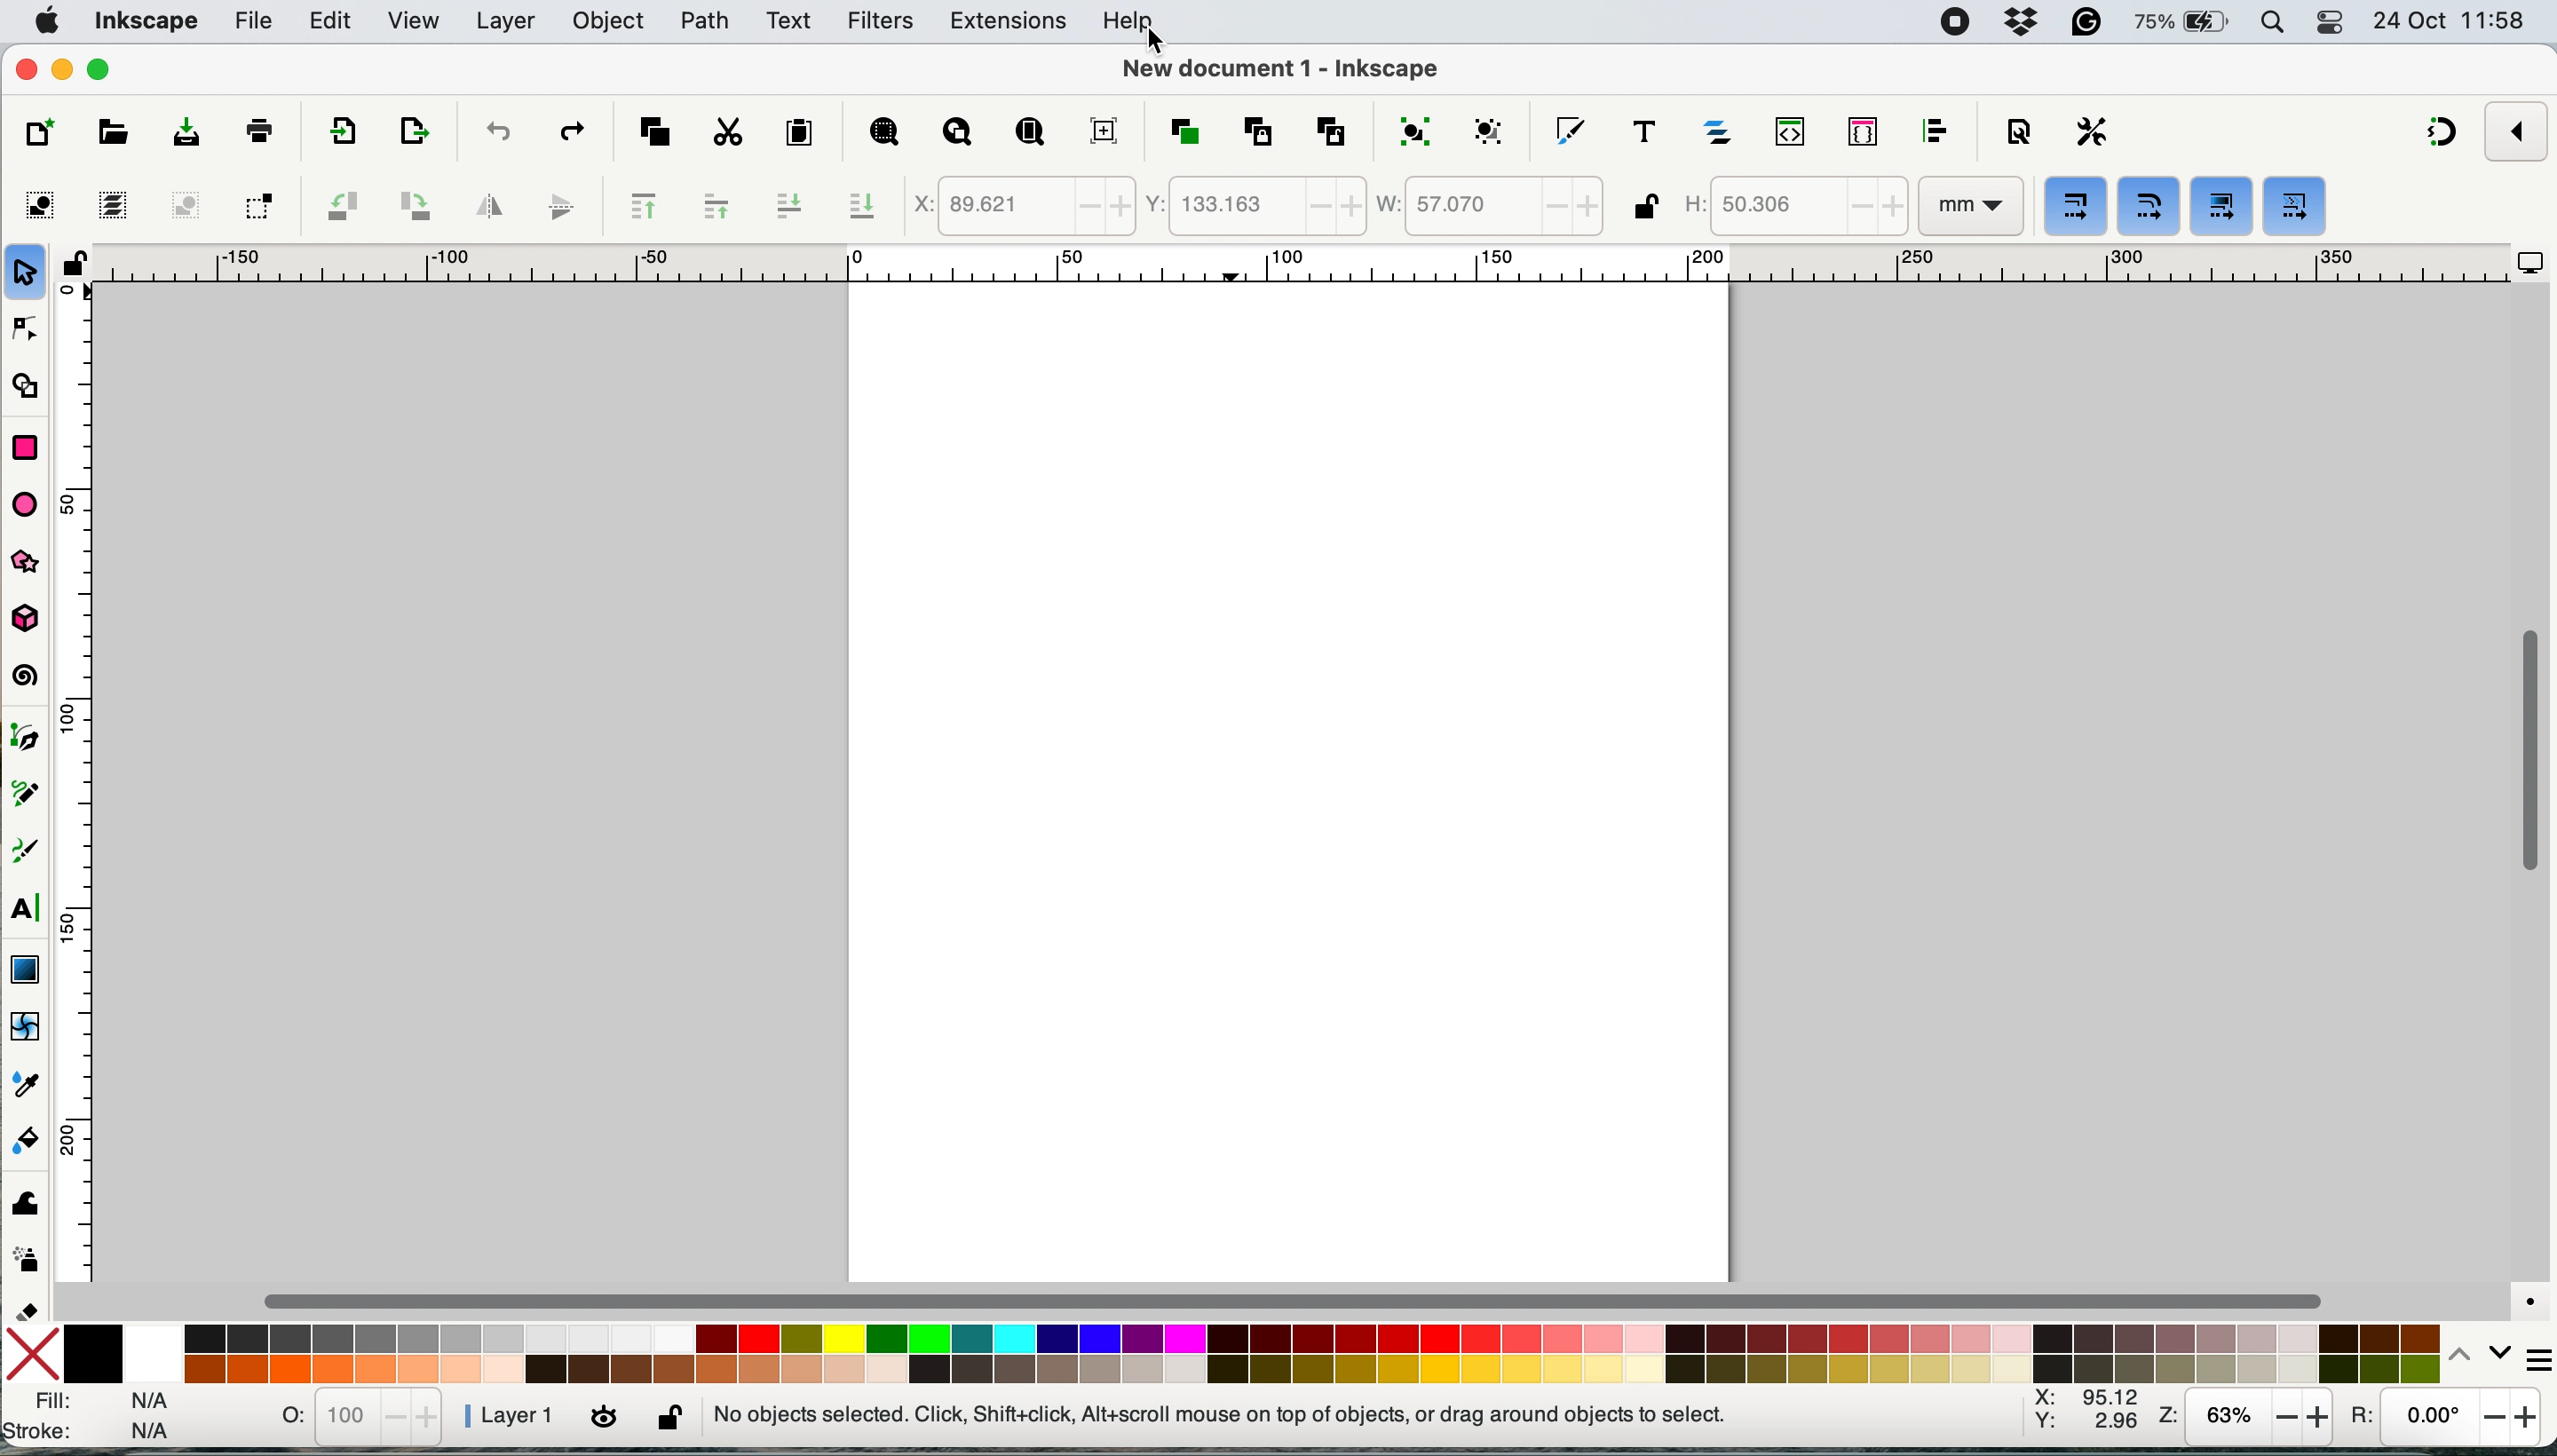  I want to click on select all in all layers, so click(119, 207).